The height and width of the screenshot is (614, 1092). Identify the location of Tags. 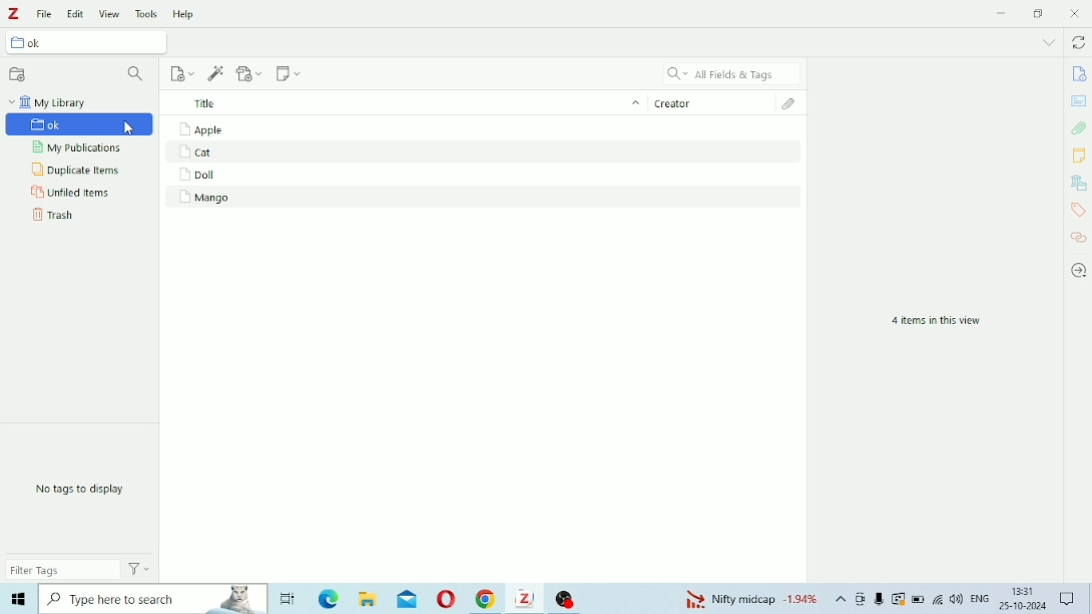
(1078, 210).